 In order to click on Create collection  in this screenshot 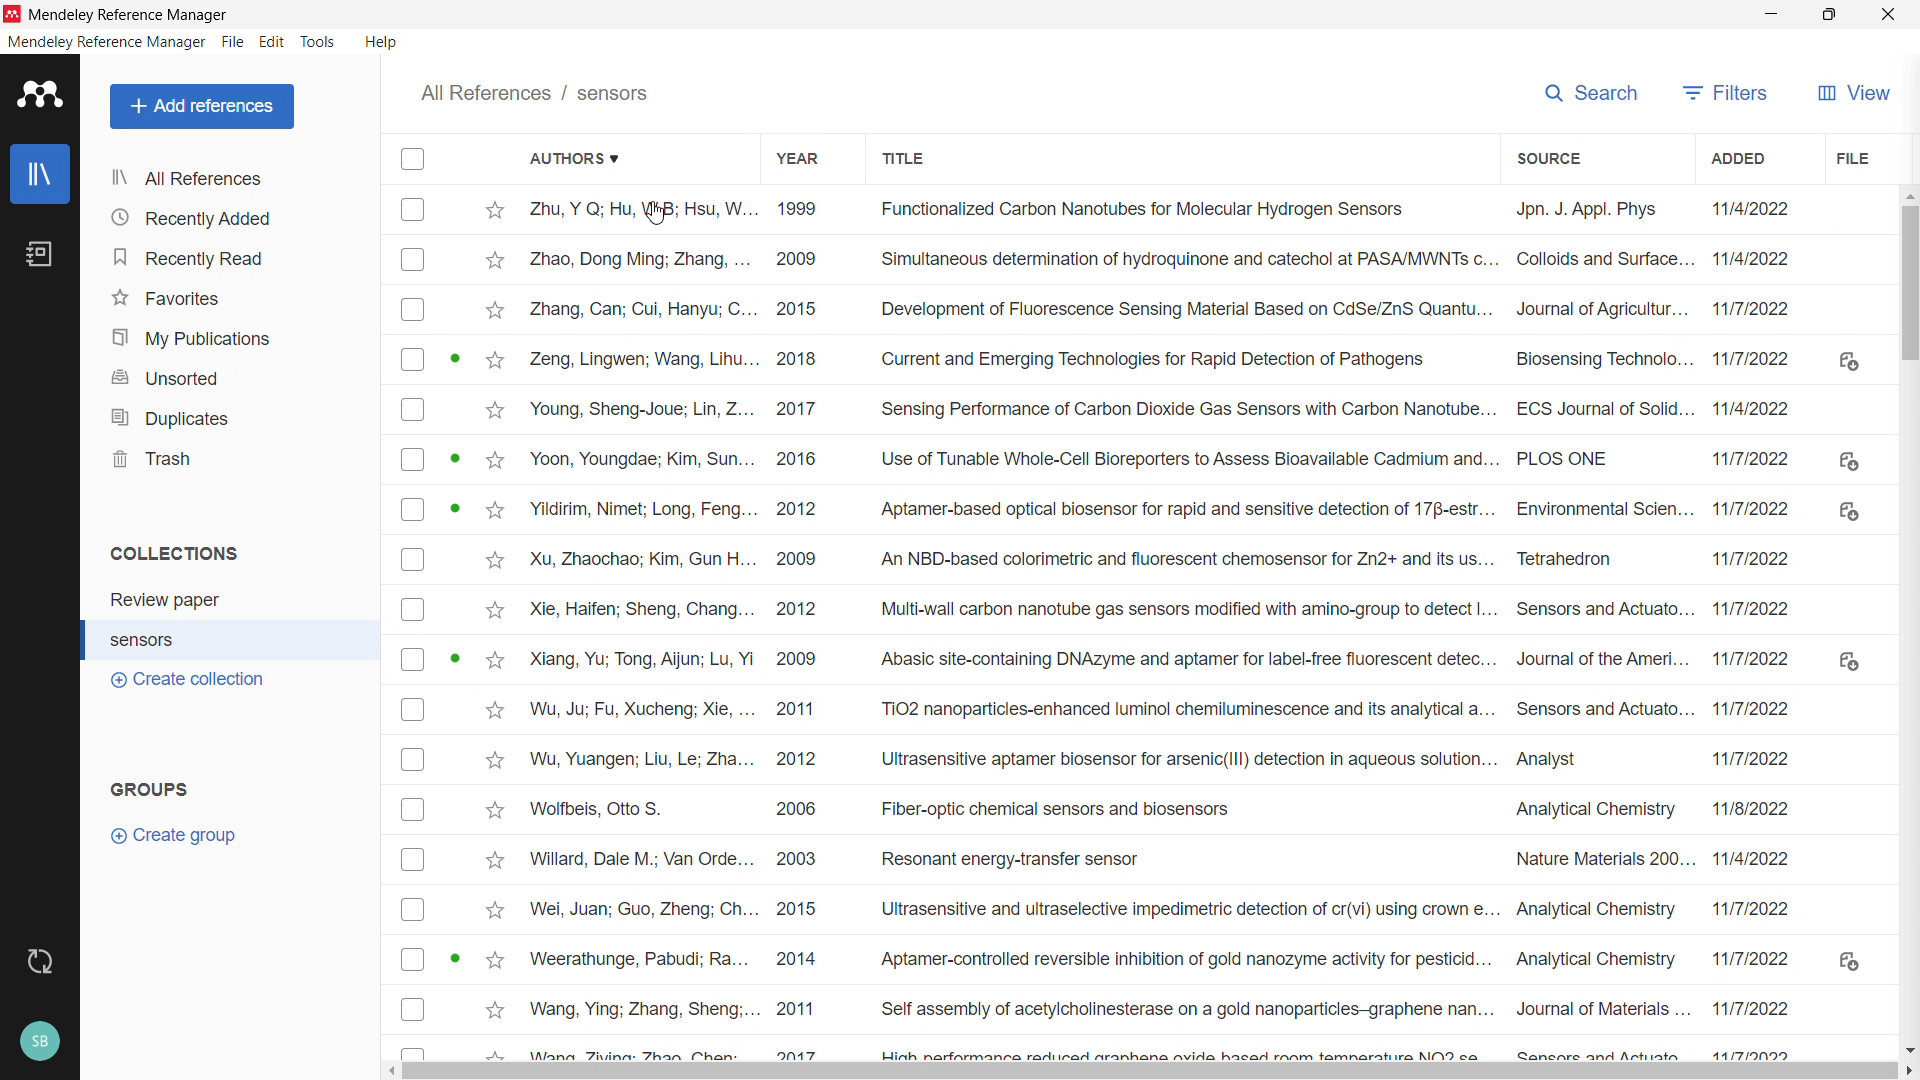, I will do `click(189, 681)`.